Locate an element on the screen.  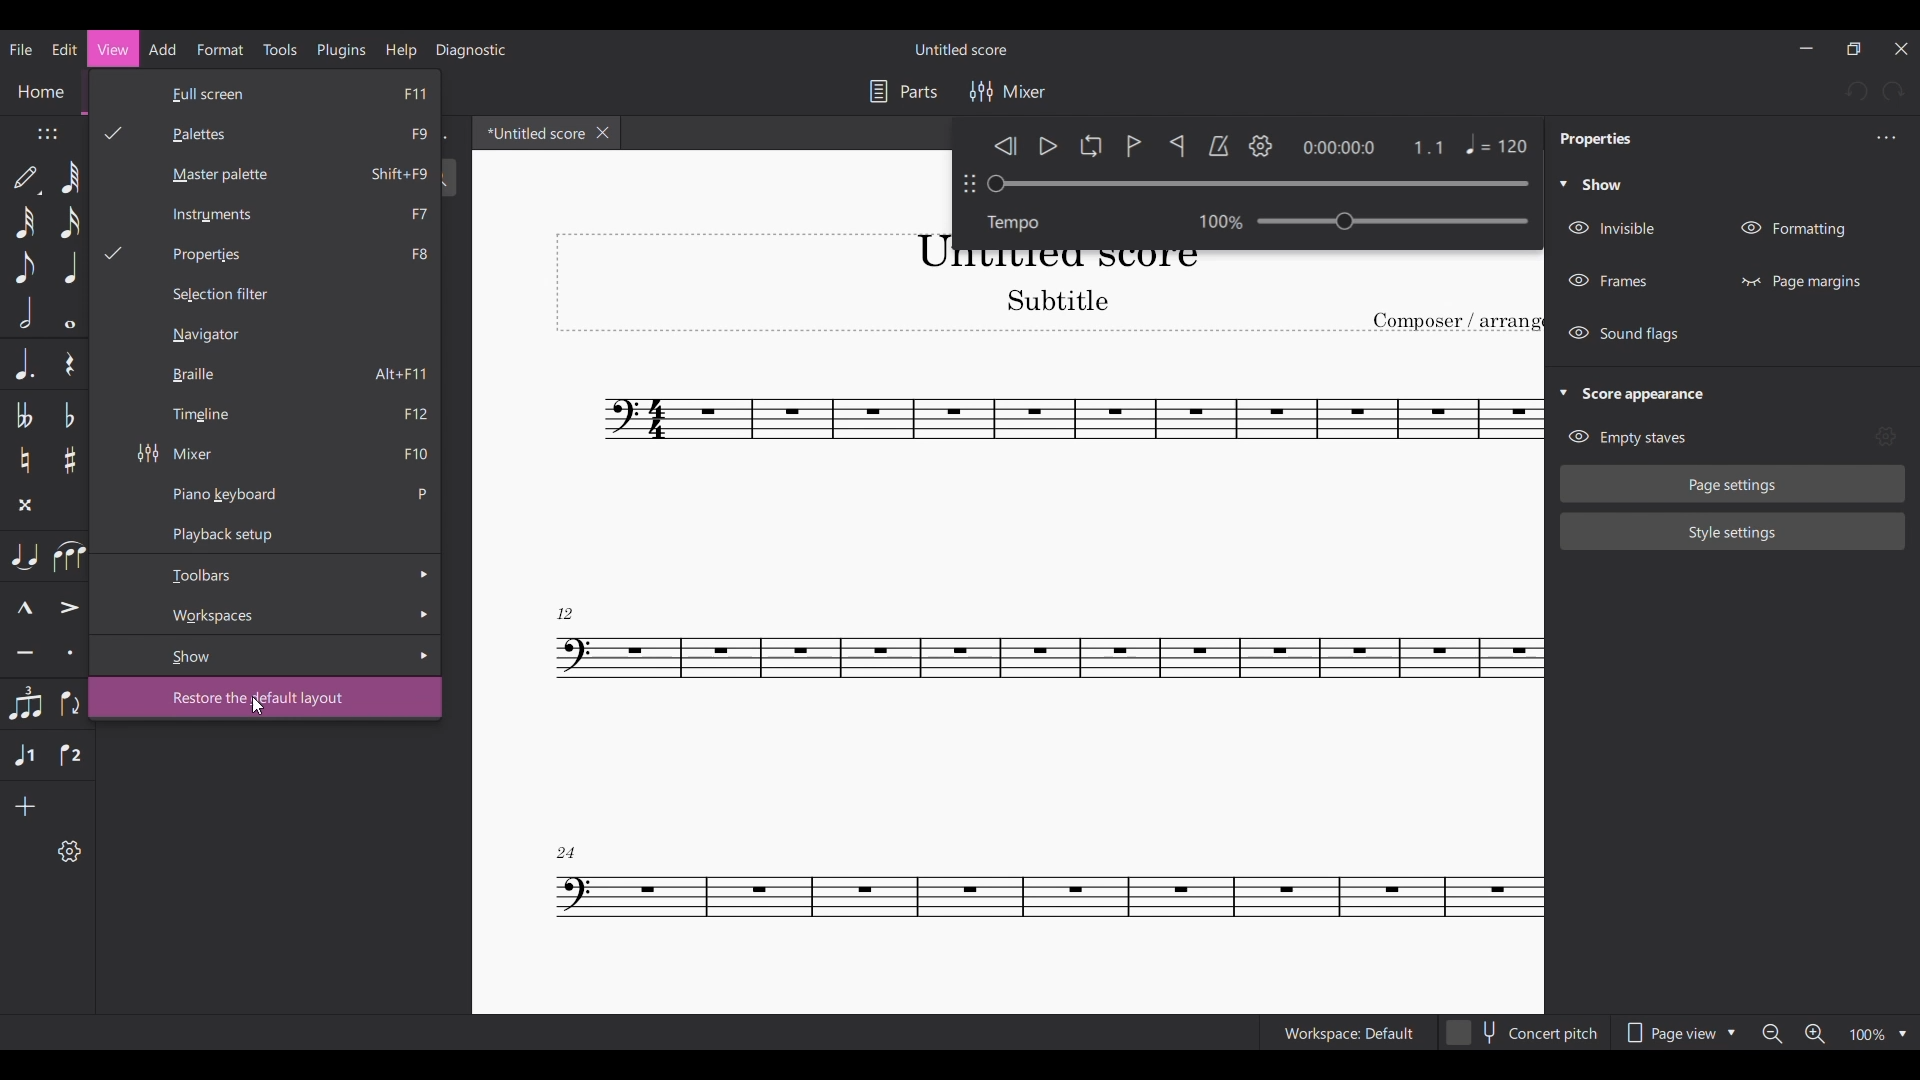
Style settings is located at coordinates (1733, 531).